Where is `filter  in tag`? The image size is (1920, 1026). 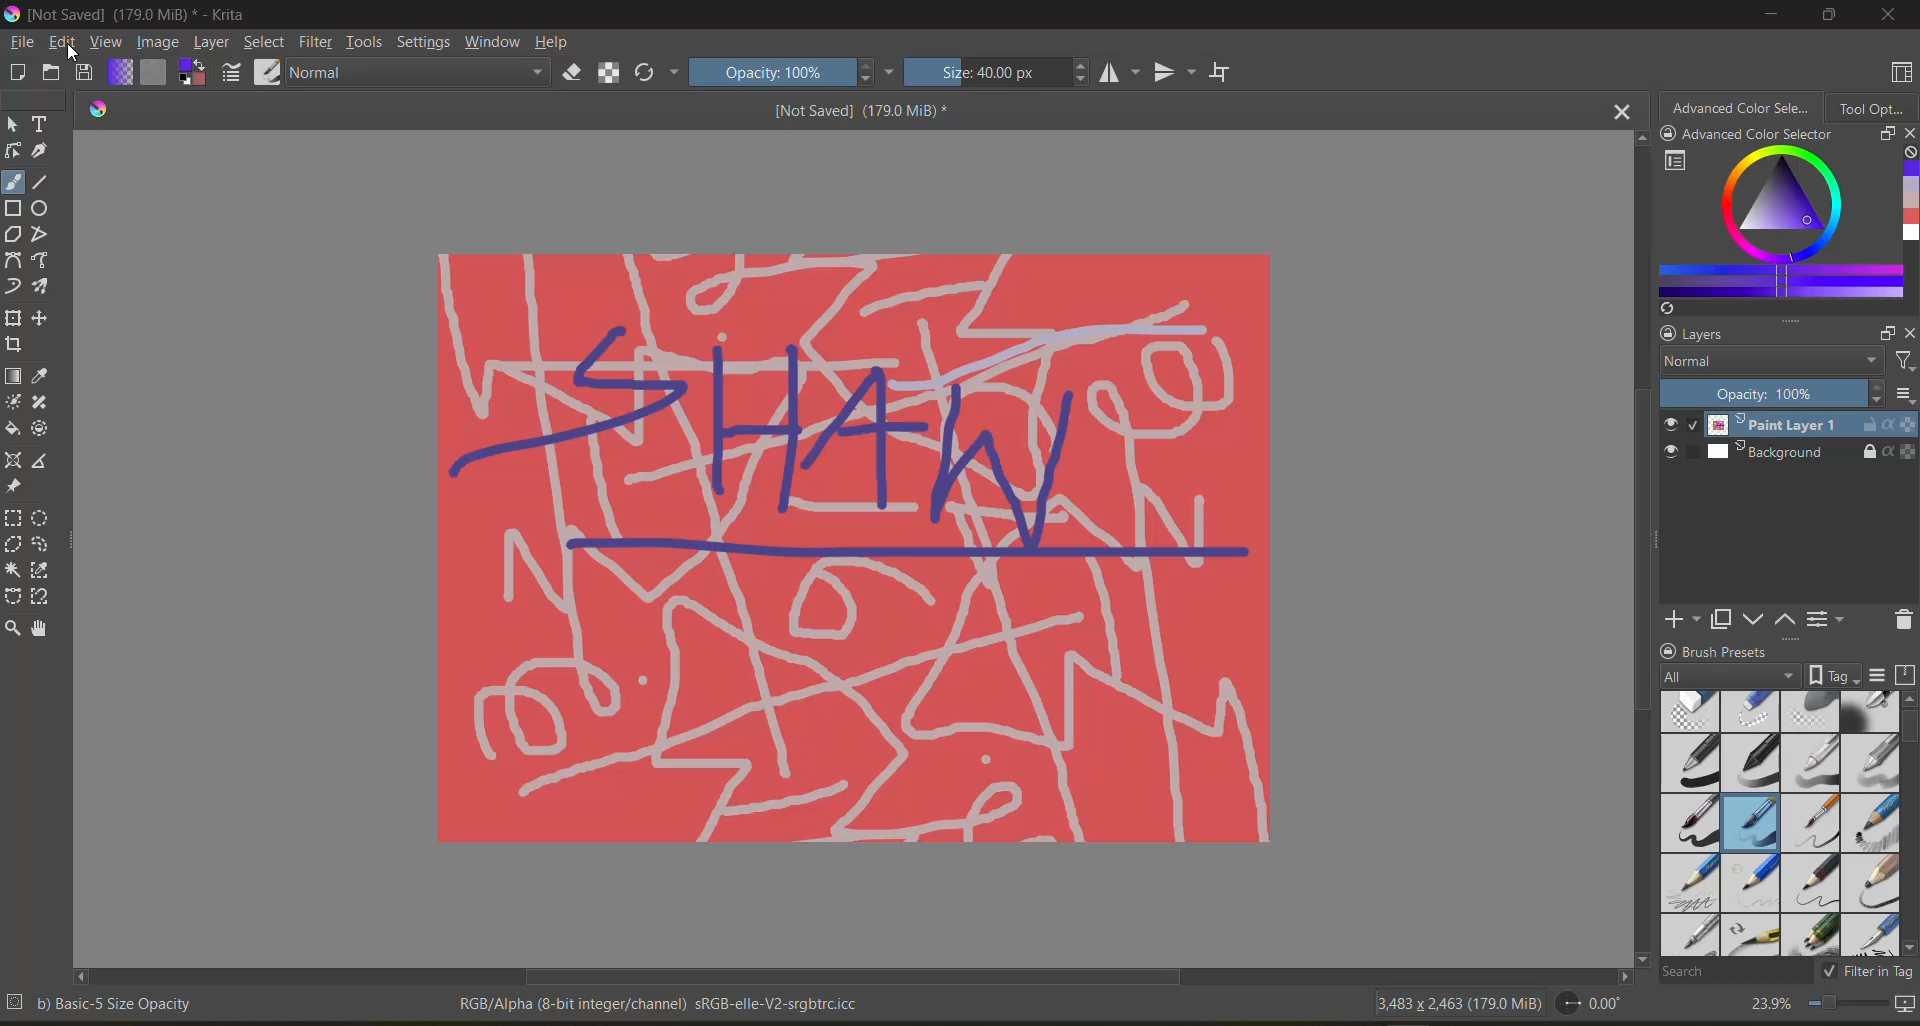 filter  in tag is located at coordinates (1866, 973).